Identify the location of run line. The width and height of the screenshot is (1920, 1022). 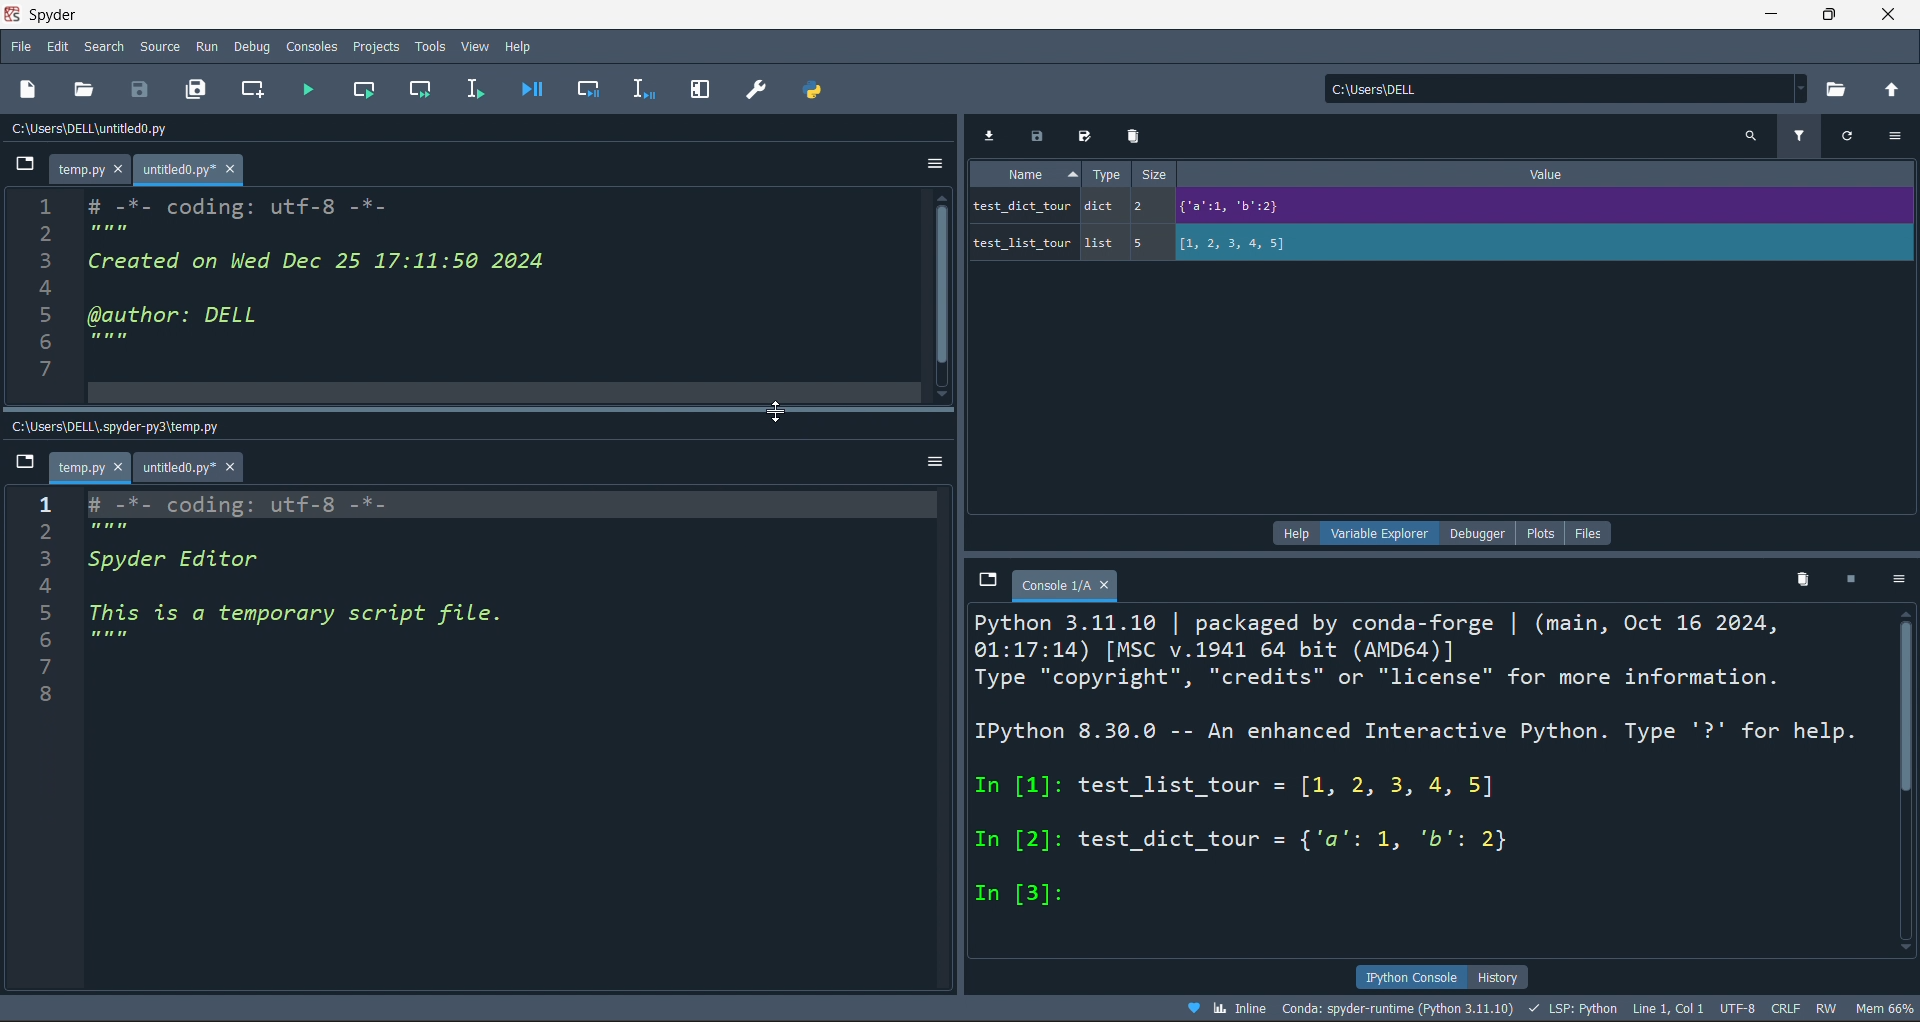
(482, 87).